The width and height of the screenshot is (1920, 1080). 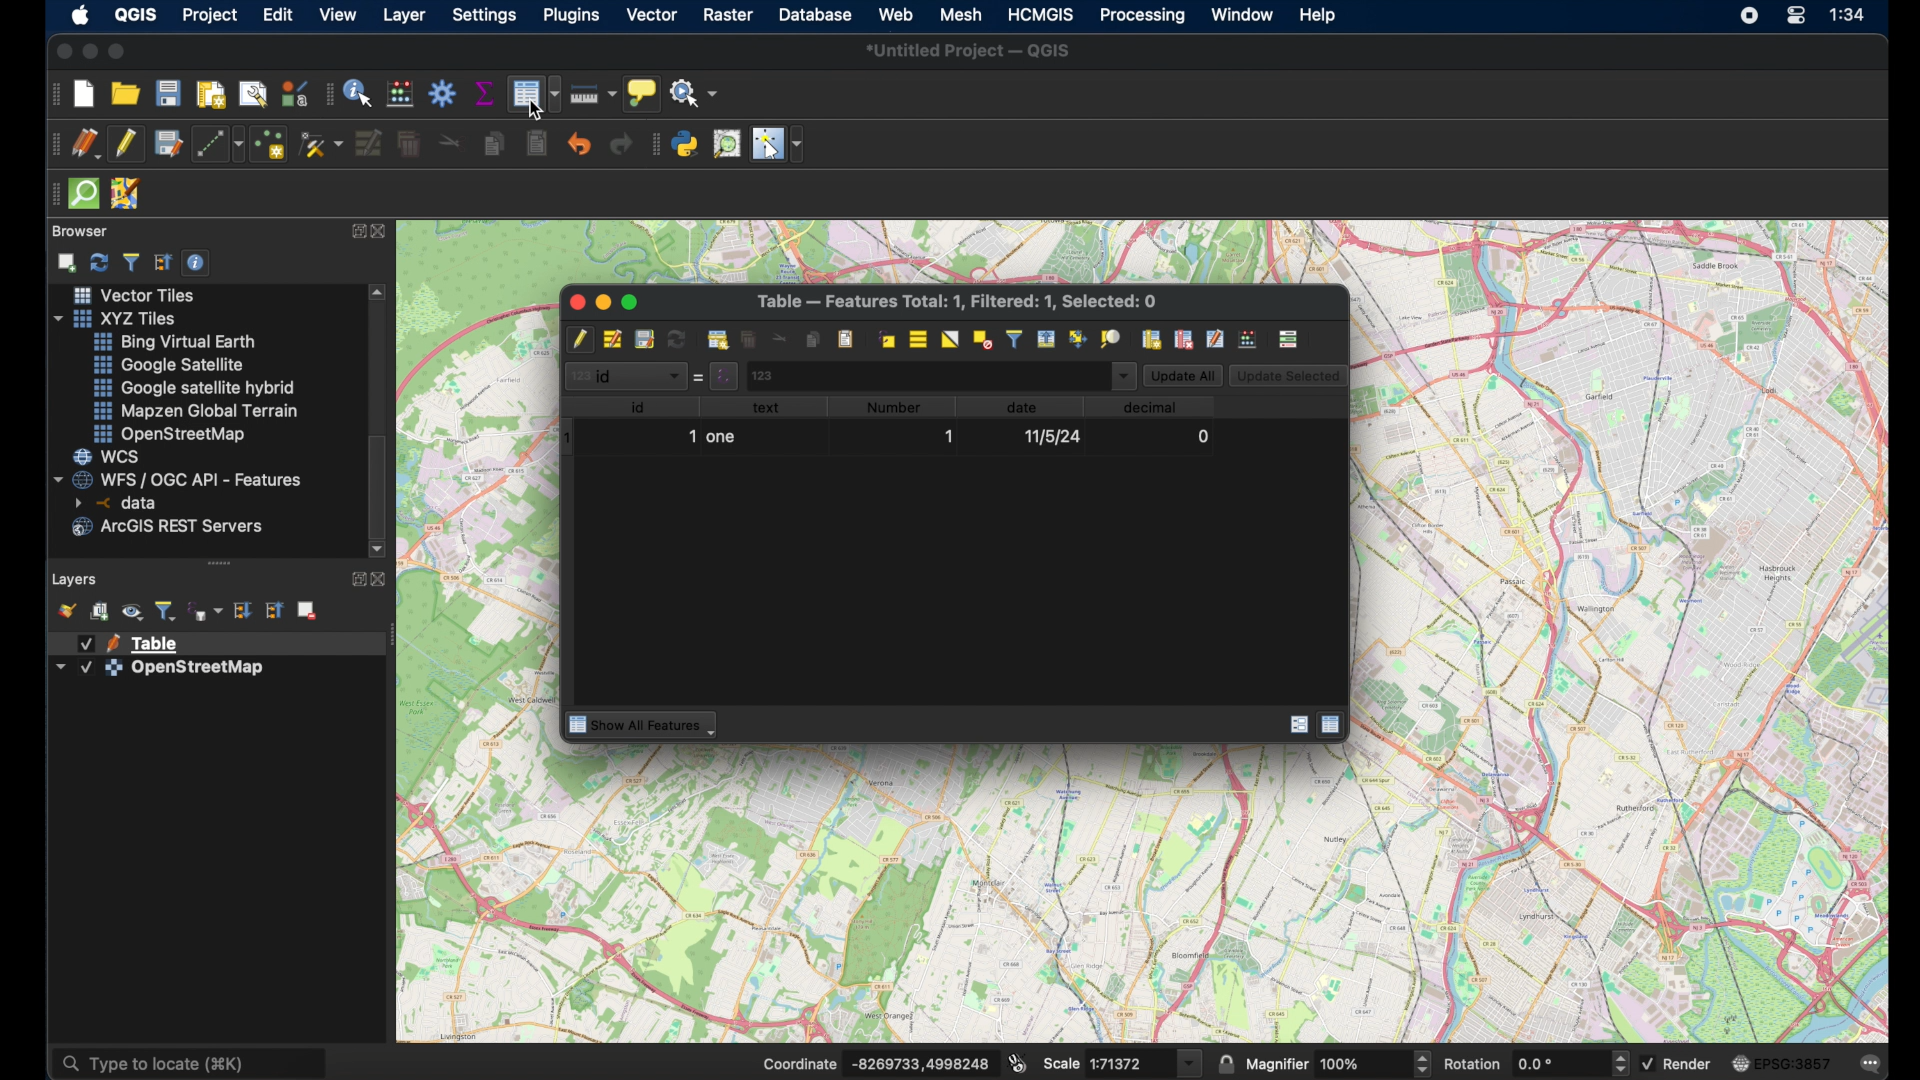 I want to click on drag handle, so click(x=224, y=564).